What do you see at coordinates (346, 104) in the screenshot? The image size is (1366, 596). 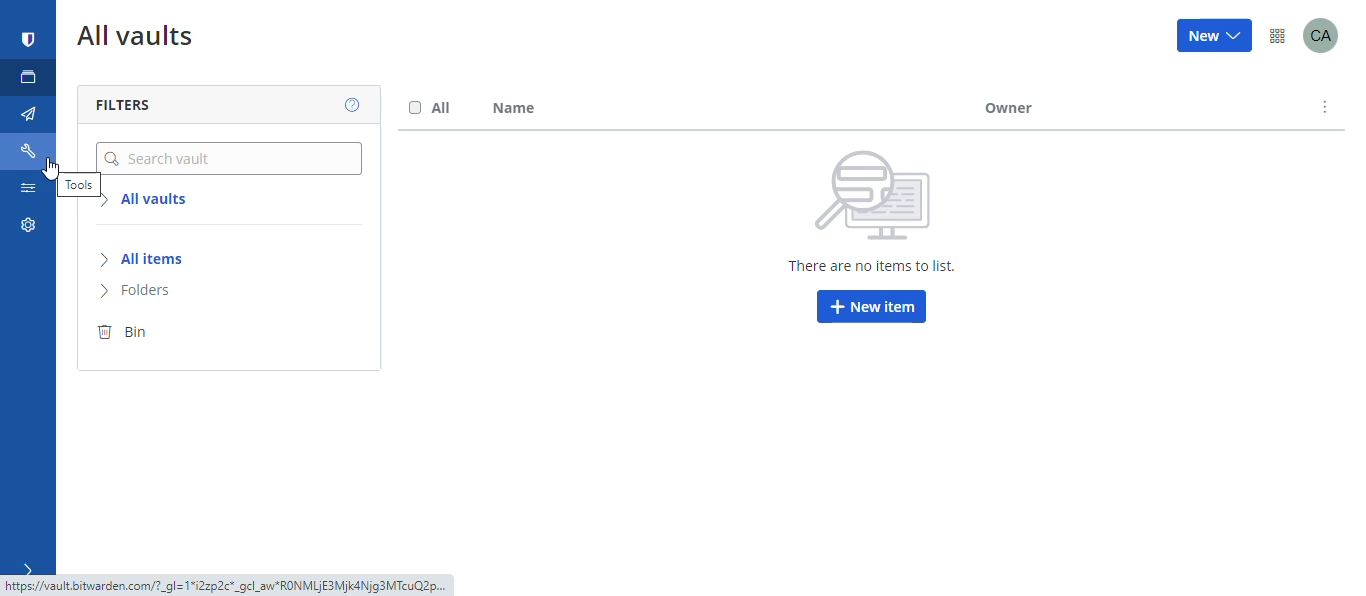 I see `help` at bounding box center [346, 104].